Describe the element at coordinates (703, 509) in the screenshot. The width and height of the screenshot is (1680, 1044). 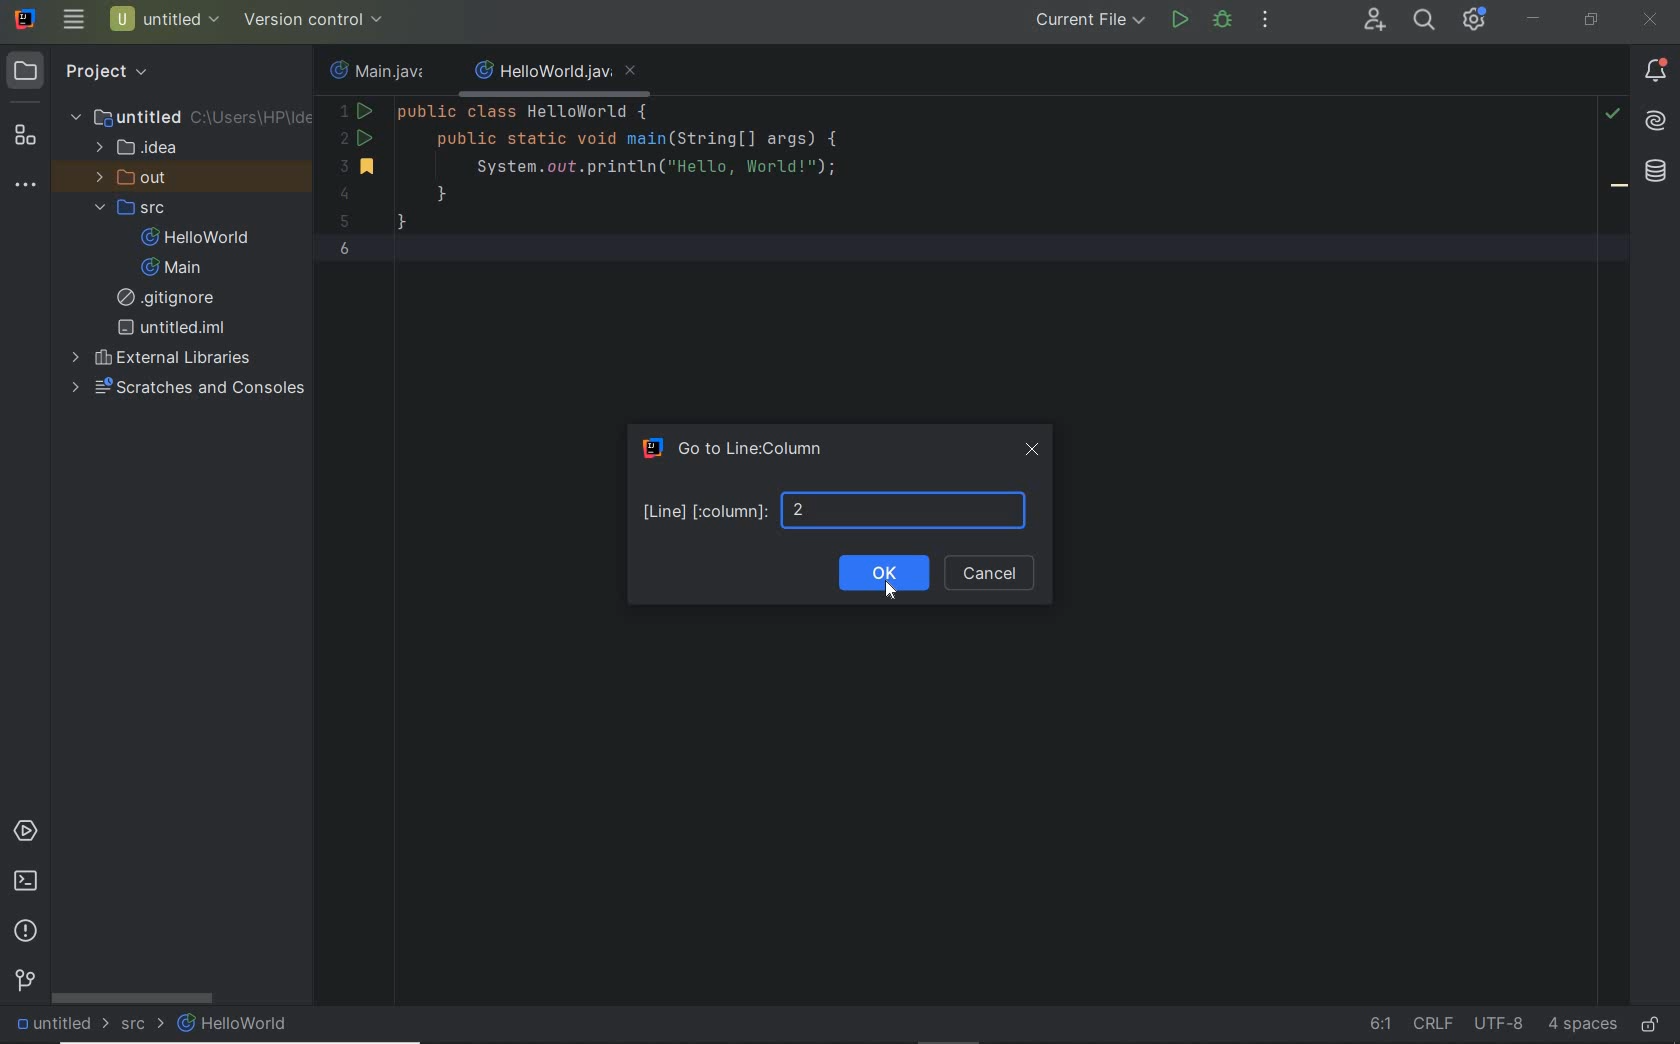
I see `Line [column]` at that location.